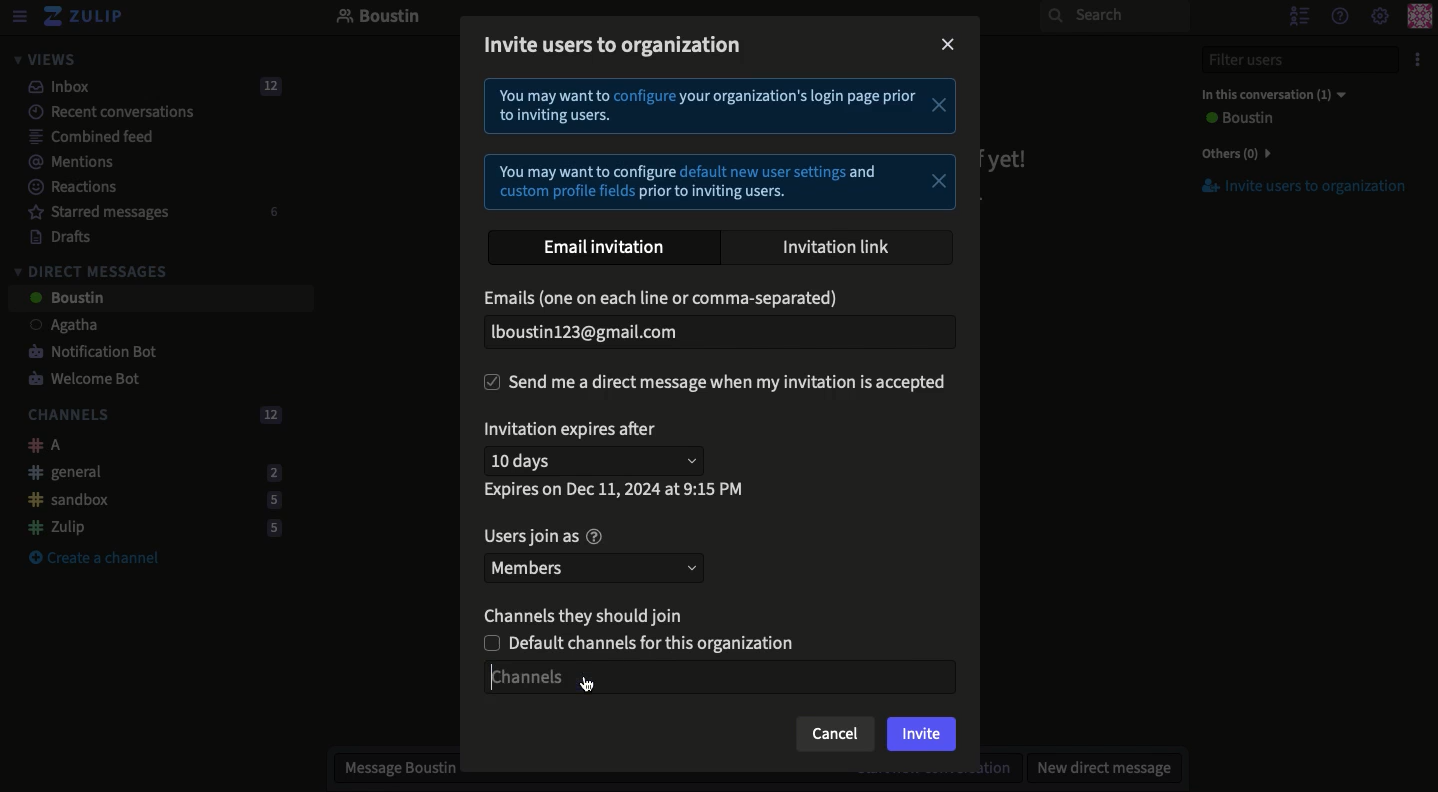 The height and width of the screenshot is (792, 1438). Describe the element at coordinates (53, 327) in the screenshot. I see `User 1` at that location.